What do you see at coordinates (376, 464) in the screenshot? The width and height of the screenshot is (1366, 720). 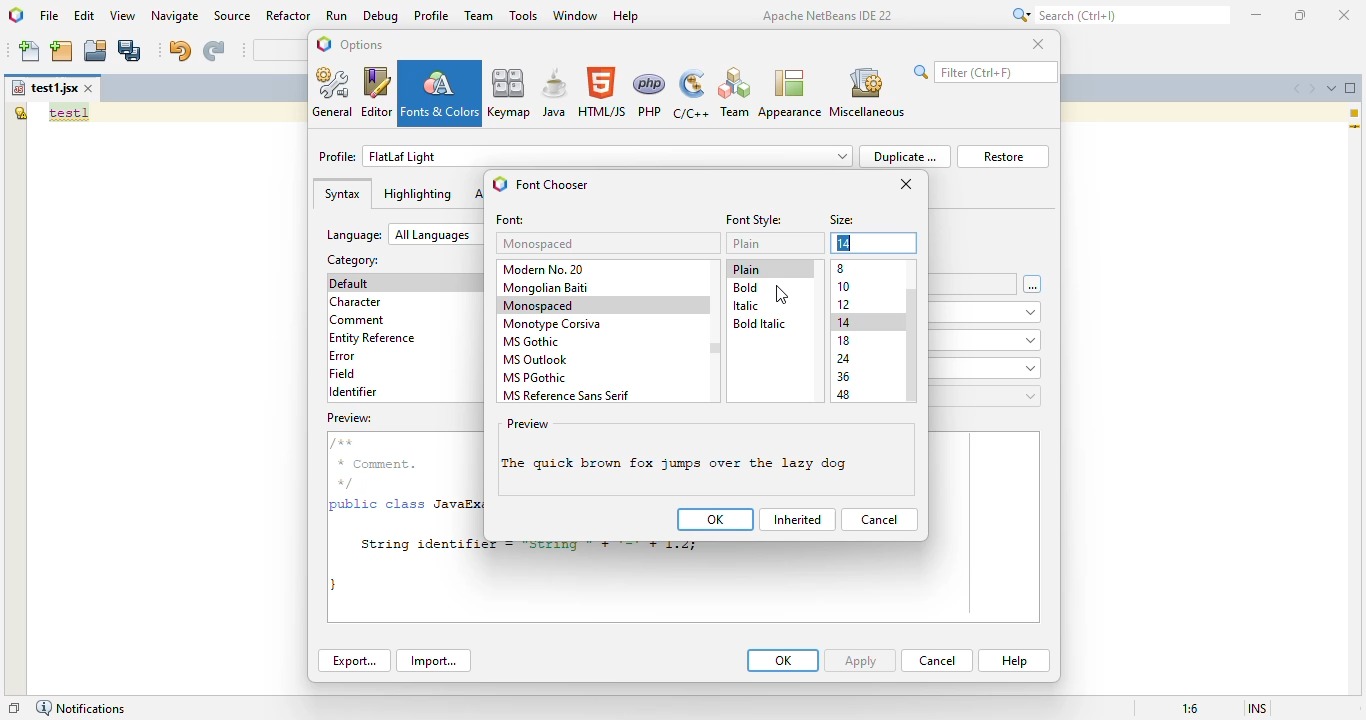 I see `* Comment.` at bounding box center [376, 464].